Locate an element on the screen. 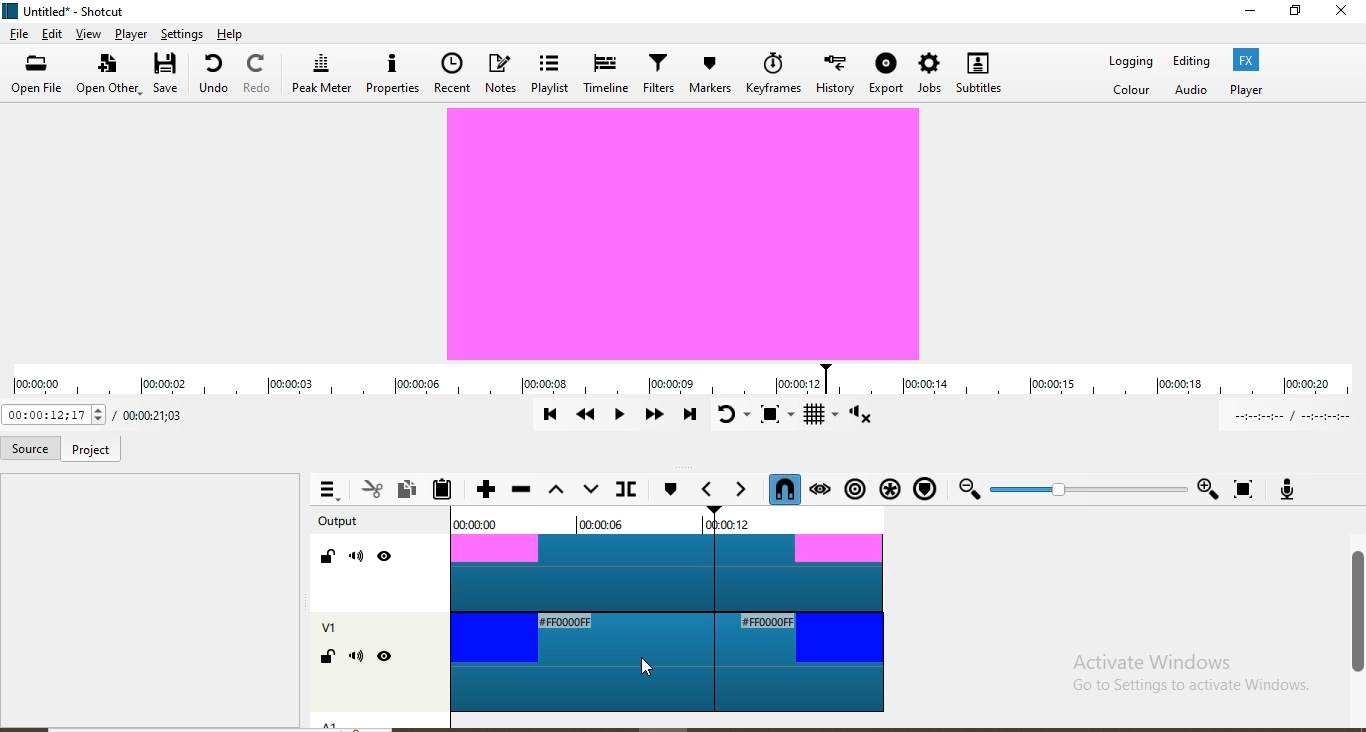  Copy is located at coordinates (407, 490).